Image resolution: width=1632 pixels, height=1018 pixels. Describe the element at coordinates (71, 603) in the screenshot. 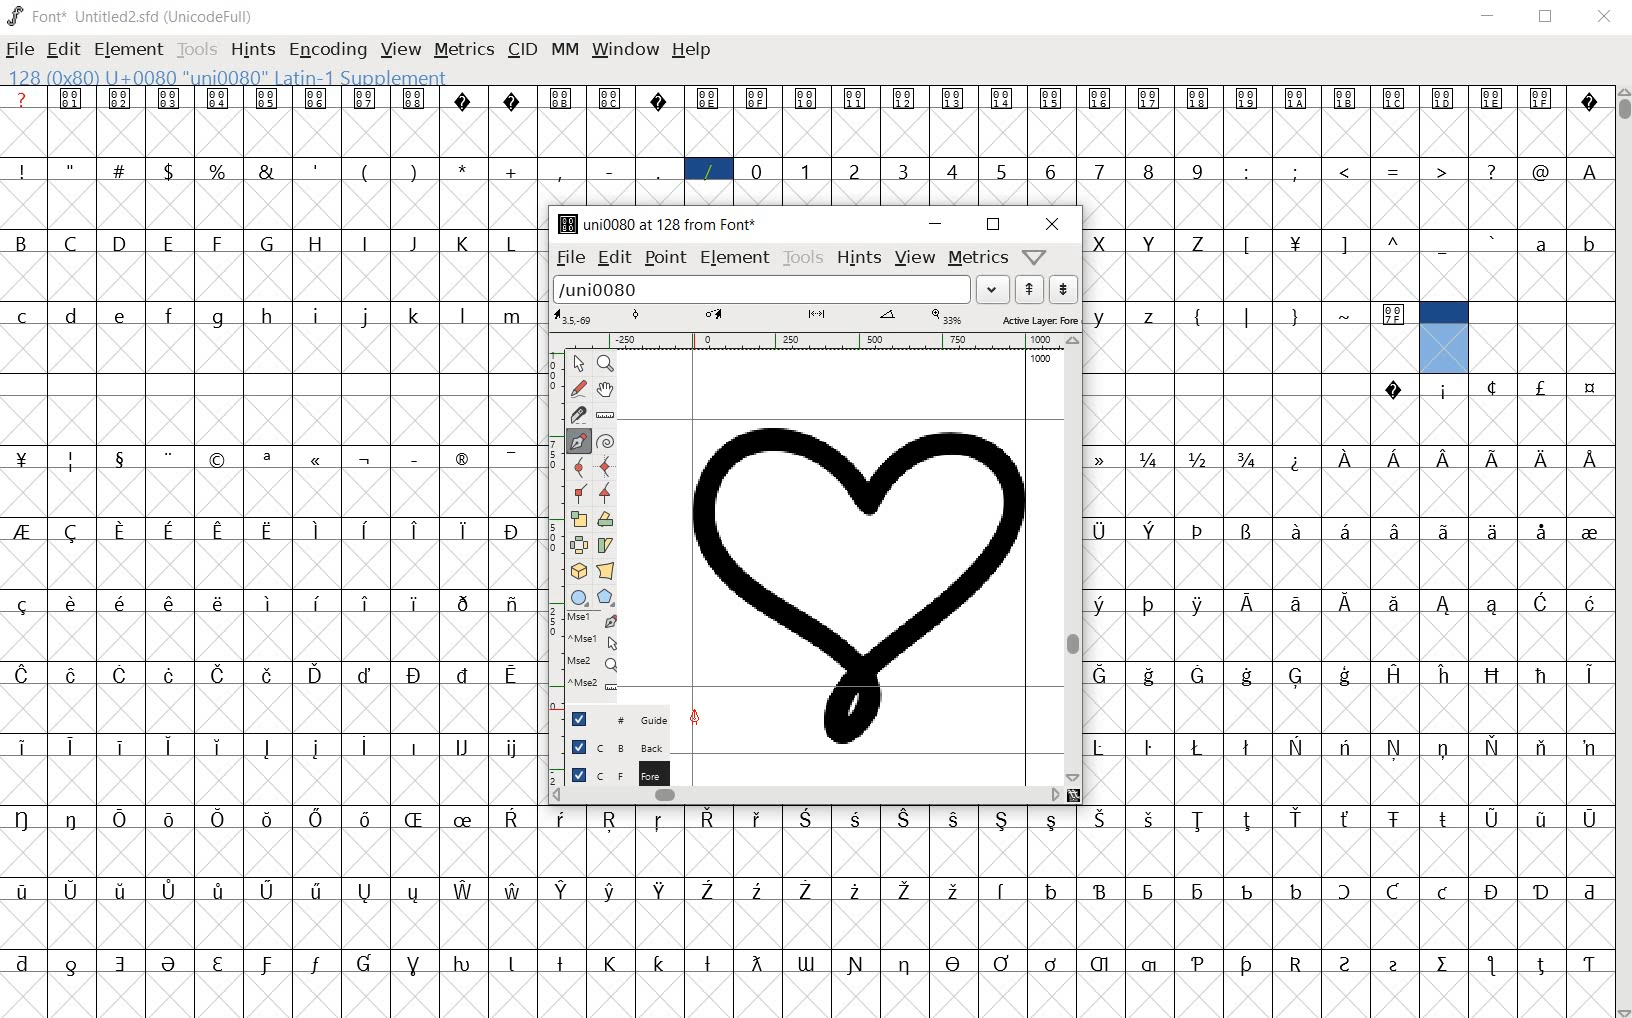

I see `glyph` at that location.